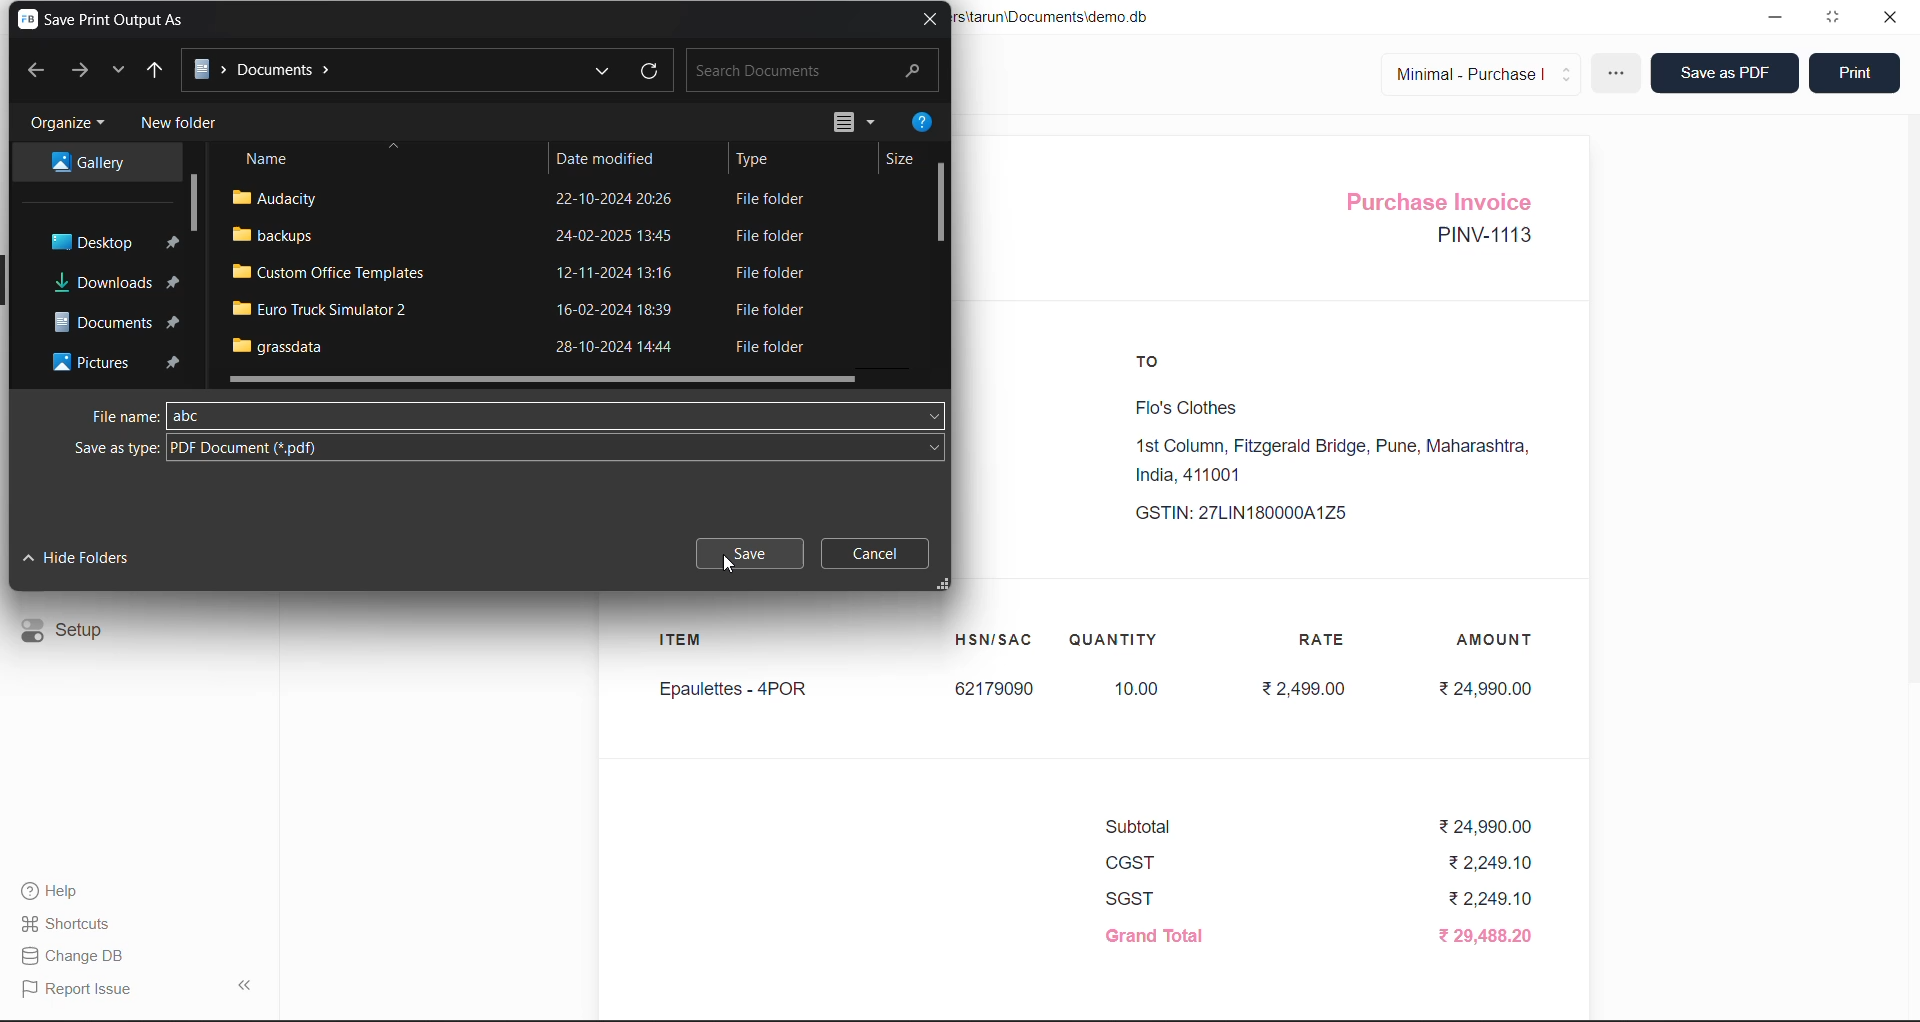  Describe the element at coordinates (197, 204) in the screenshot. I see `vertical scroll bar` at that location.